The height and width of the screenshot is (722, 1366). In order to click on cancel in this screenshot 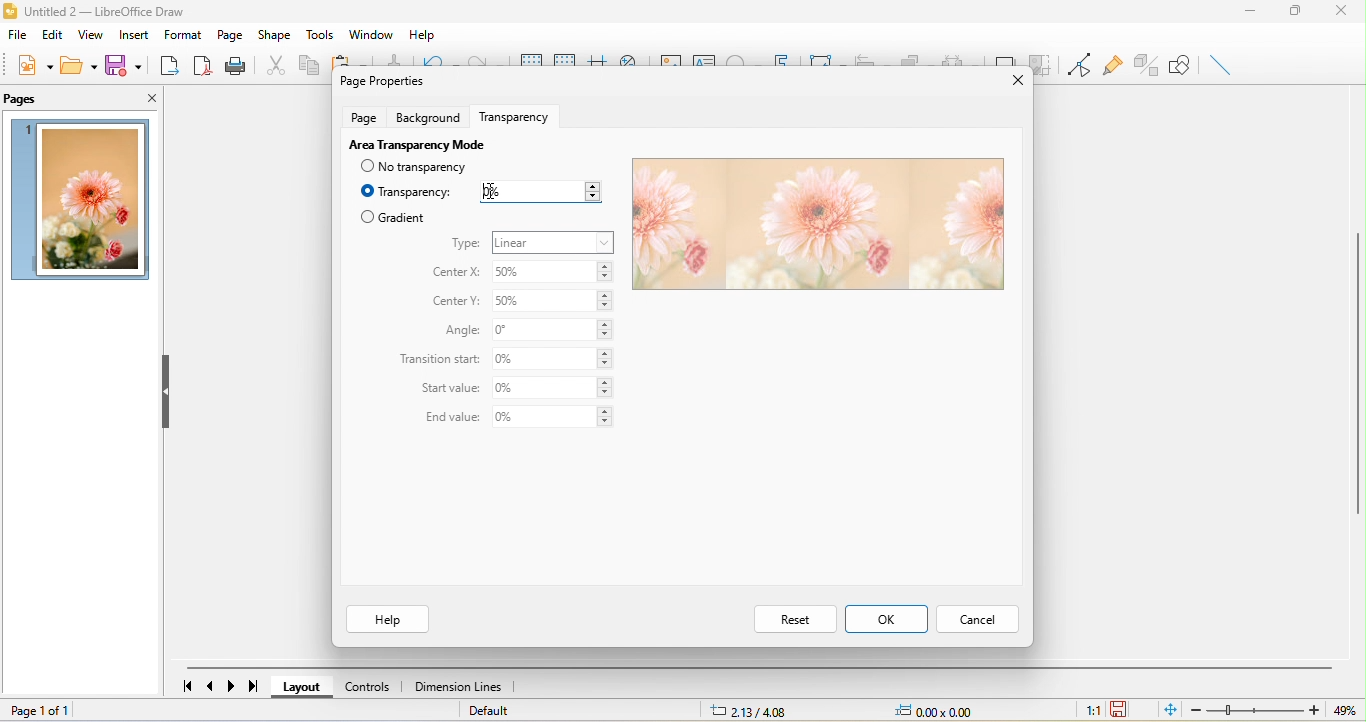, I will do `click(976, 621)`.